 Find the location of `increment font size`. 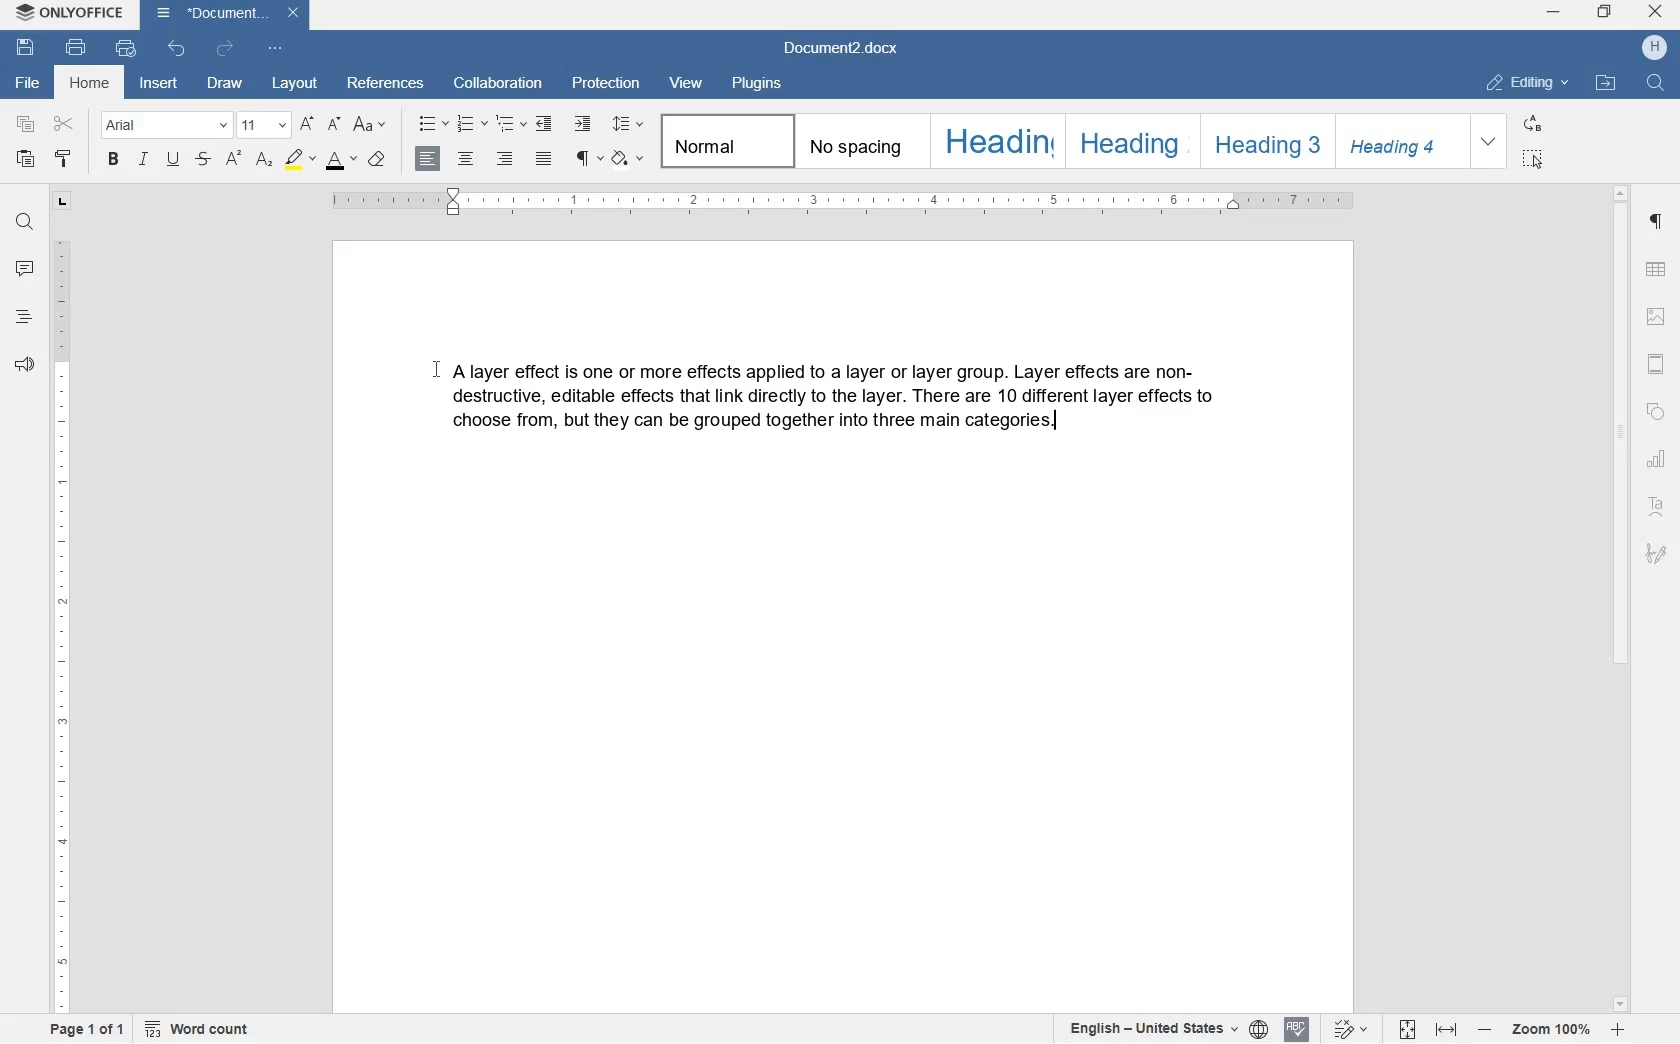

increment font size is located at coordinates (306, 124).